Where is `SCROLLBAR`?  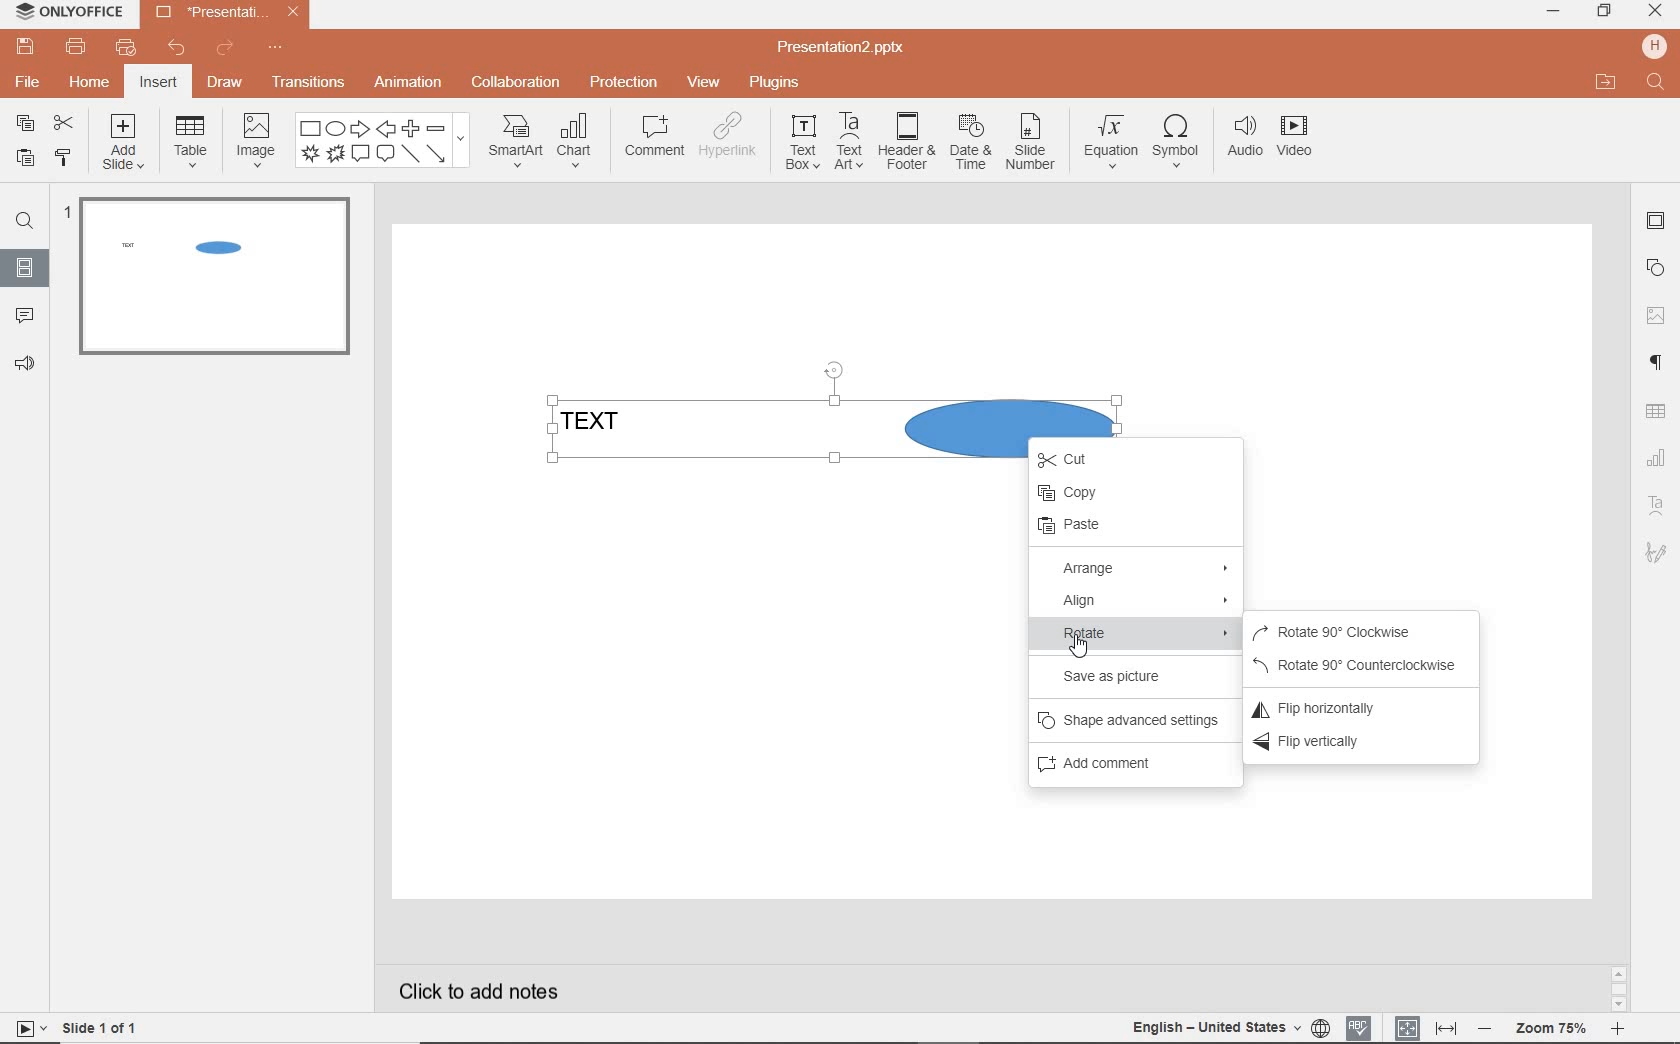 SCROLLBAR is located at coordinates (1619, 987).